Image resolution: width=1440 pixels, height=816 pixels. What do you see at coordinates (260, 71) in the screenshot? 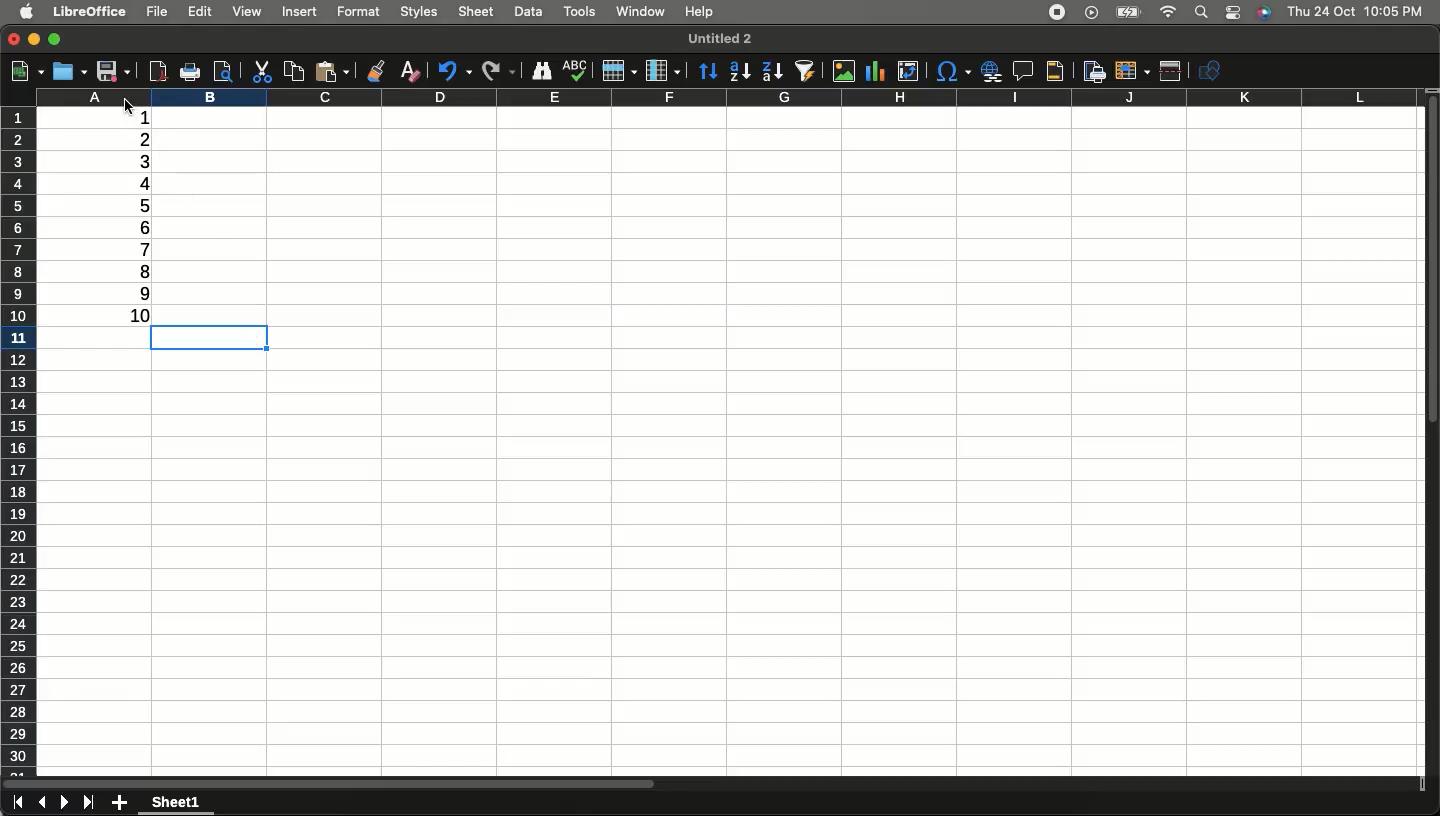
I see `Cut` at bounding box center [260, 71].